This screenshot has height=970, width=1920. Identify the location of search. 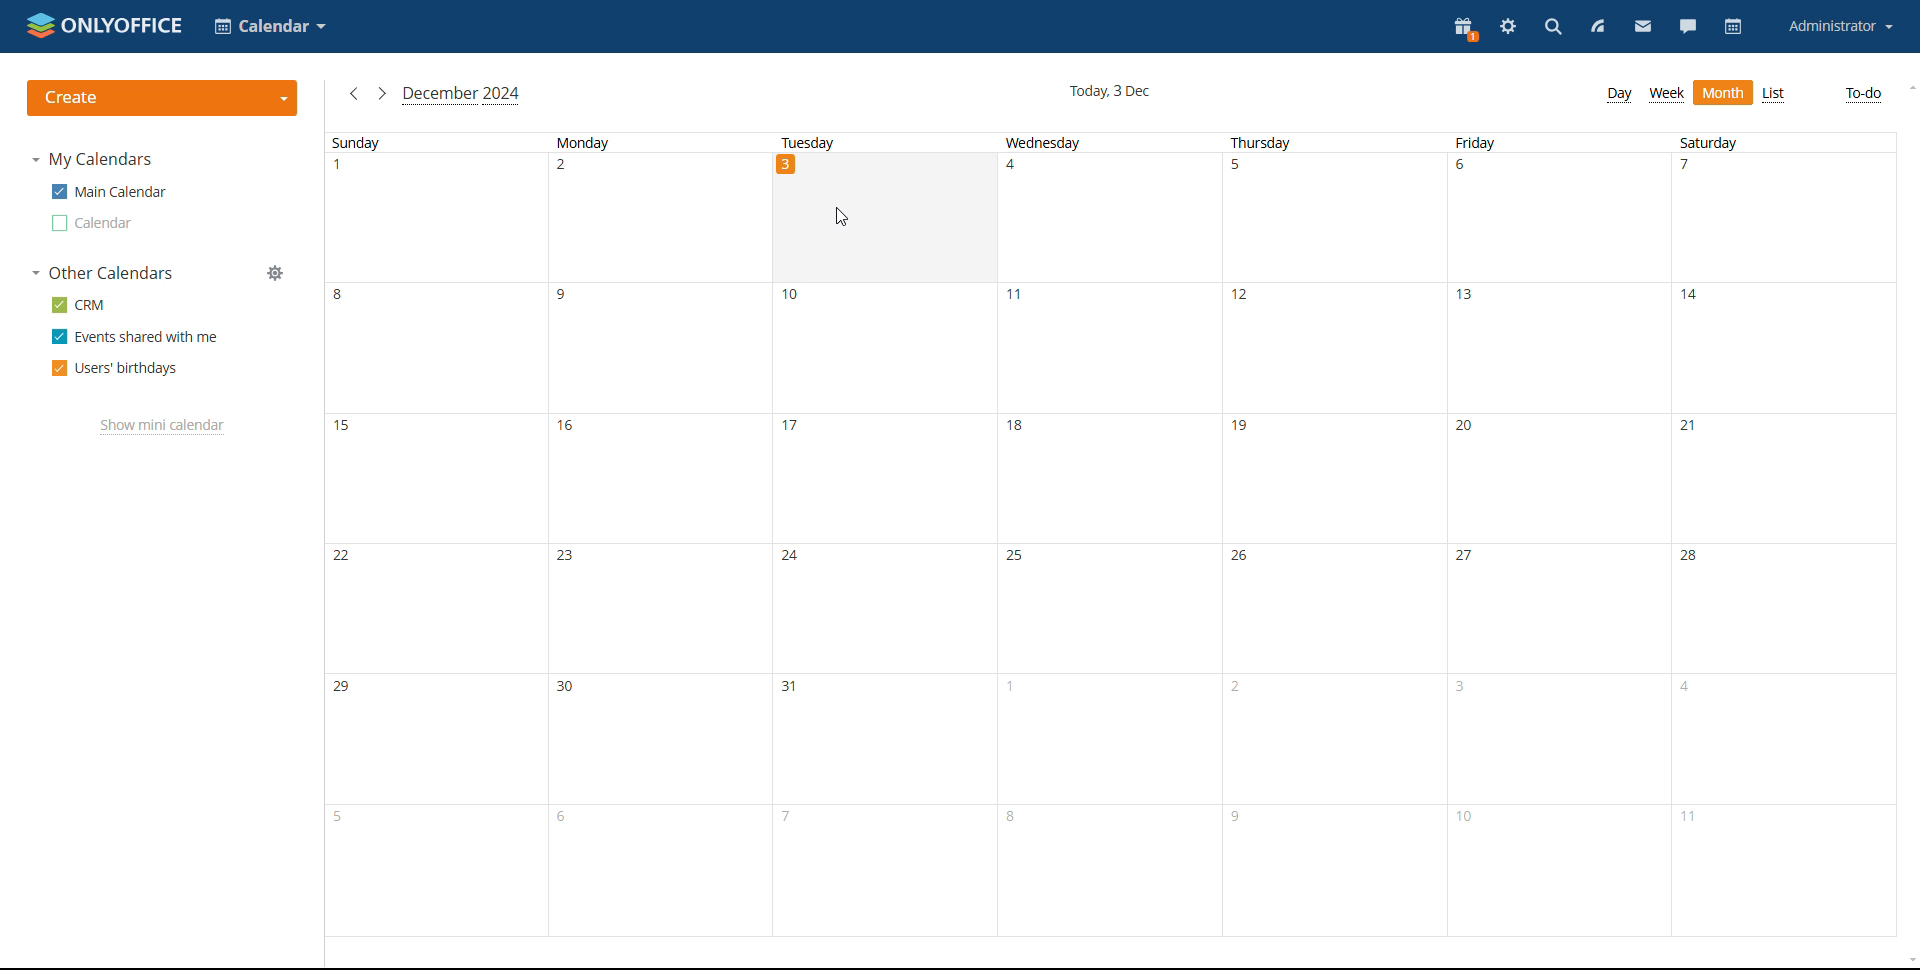
(1553, 27).